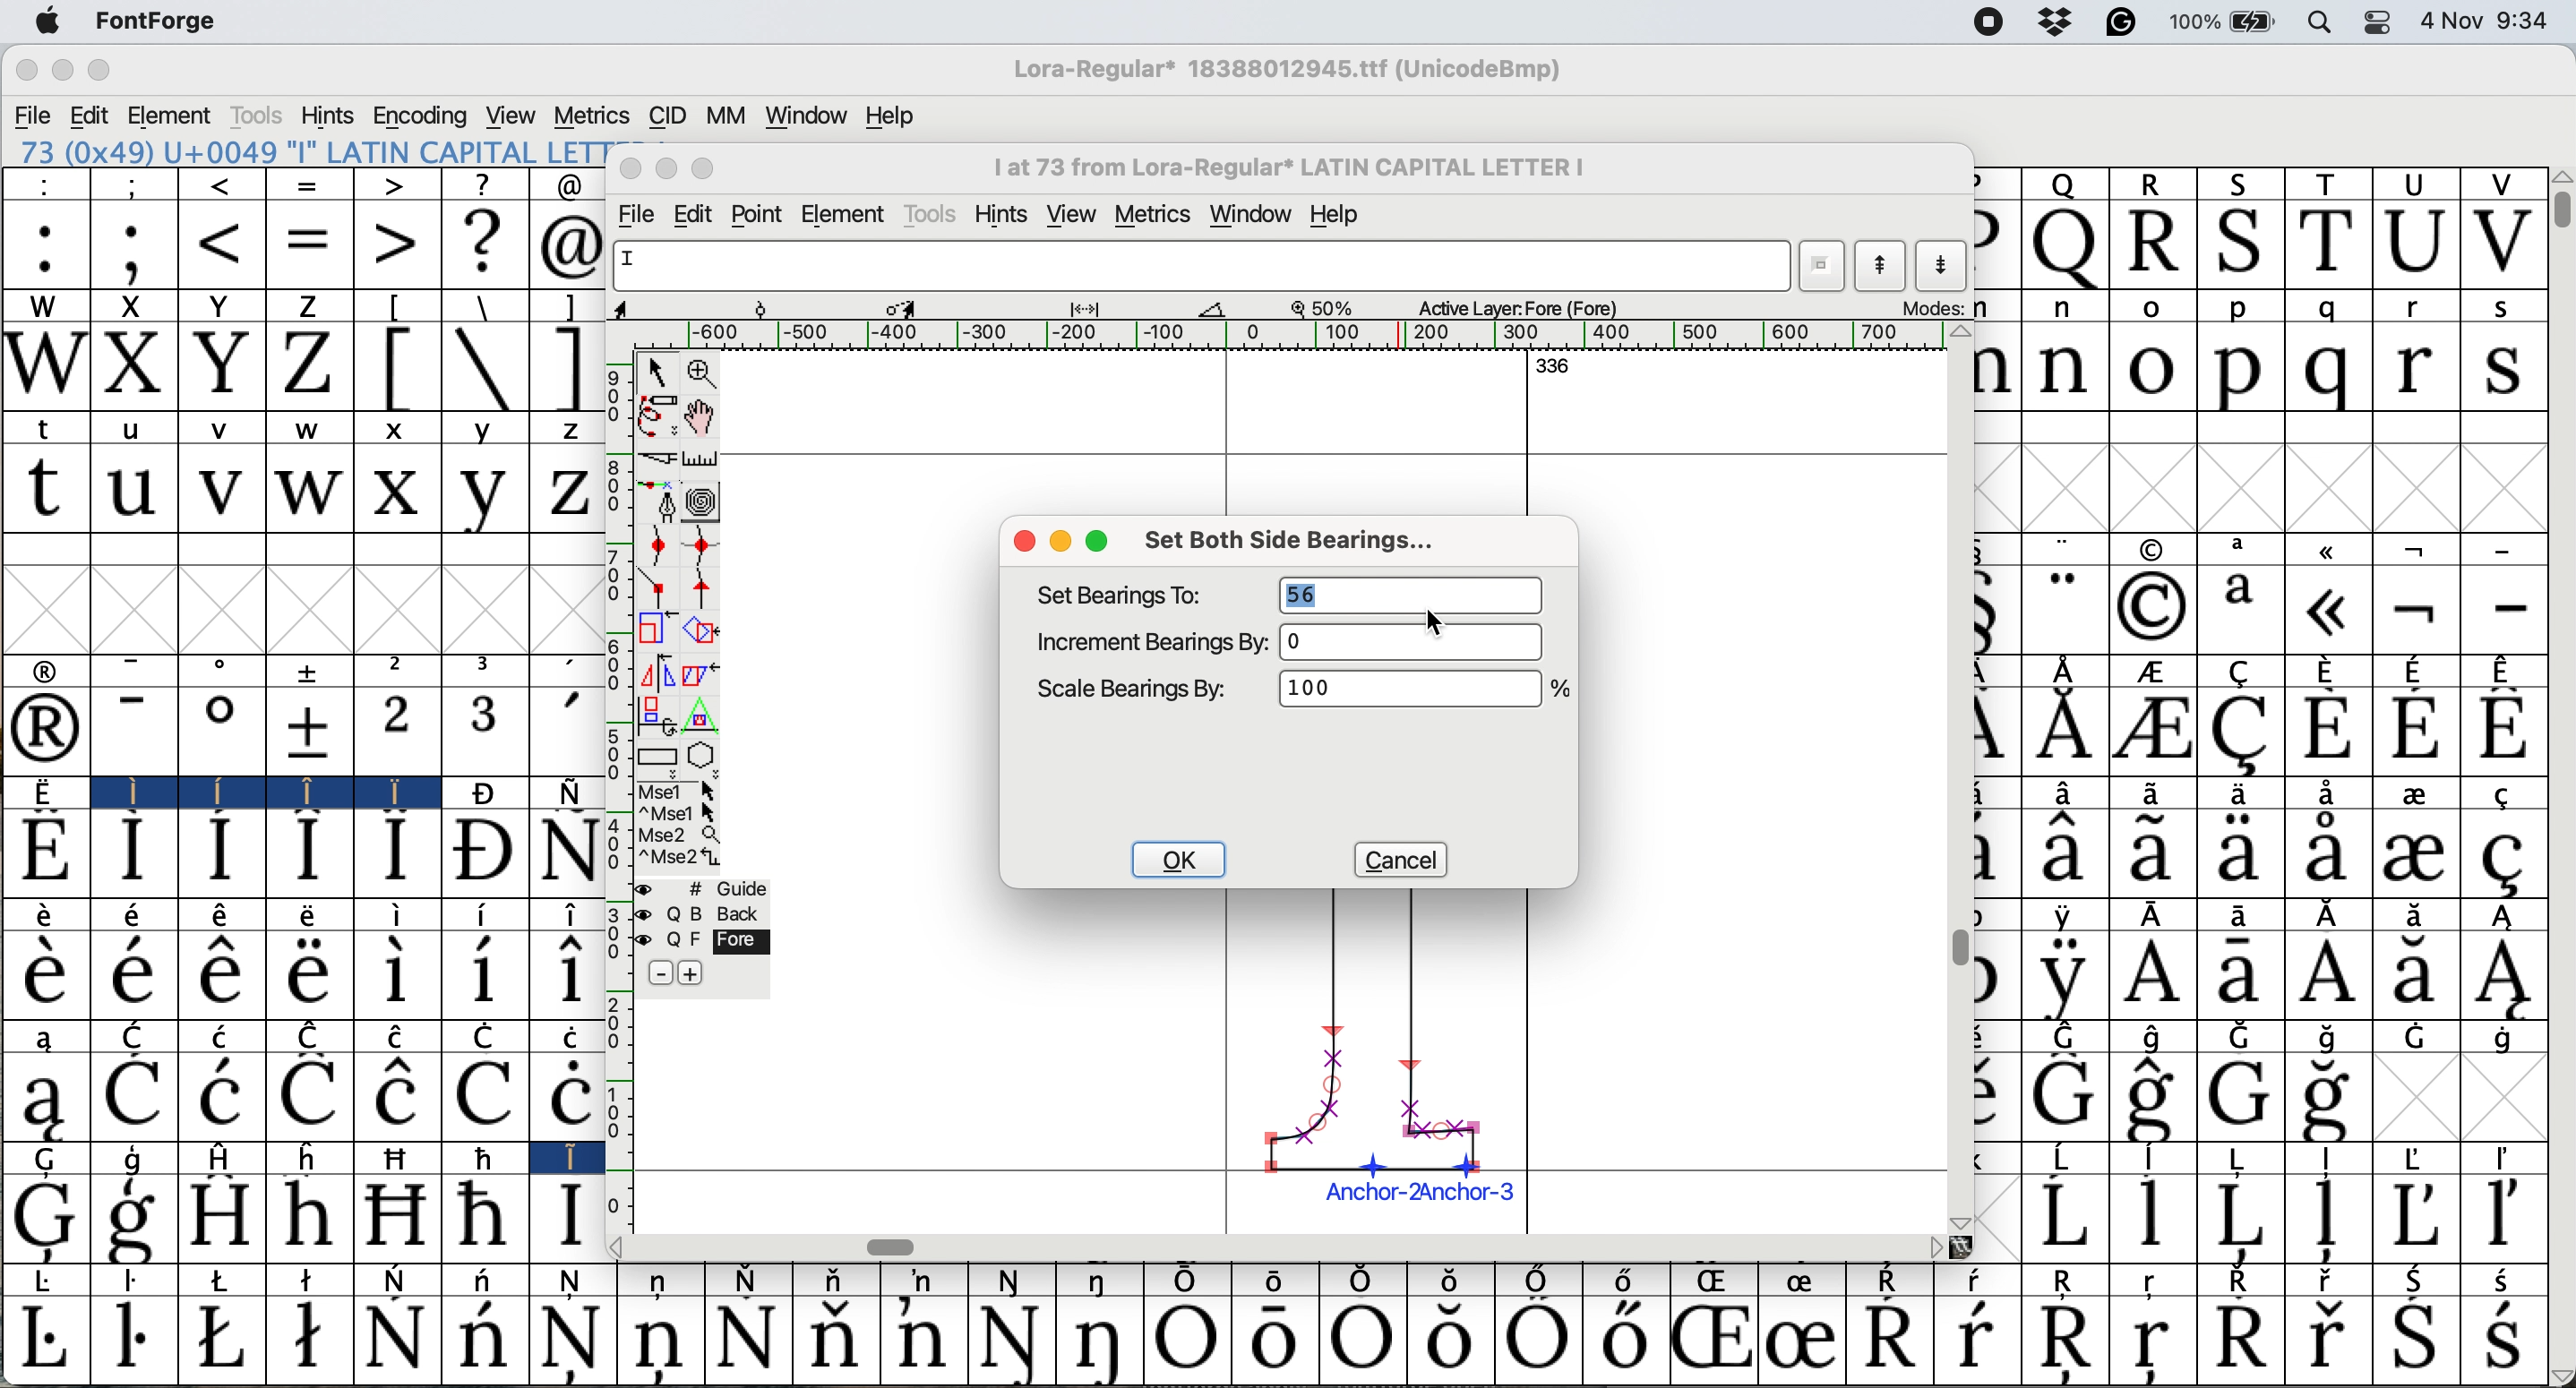 The height and width of the screenshot is (1388, 2576). What do you see at coordinates (43, 490) in the screenshot?
I see `t` at bounding box center [43, 490].